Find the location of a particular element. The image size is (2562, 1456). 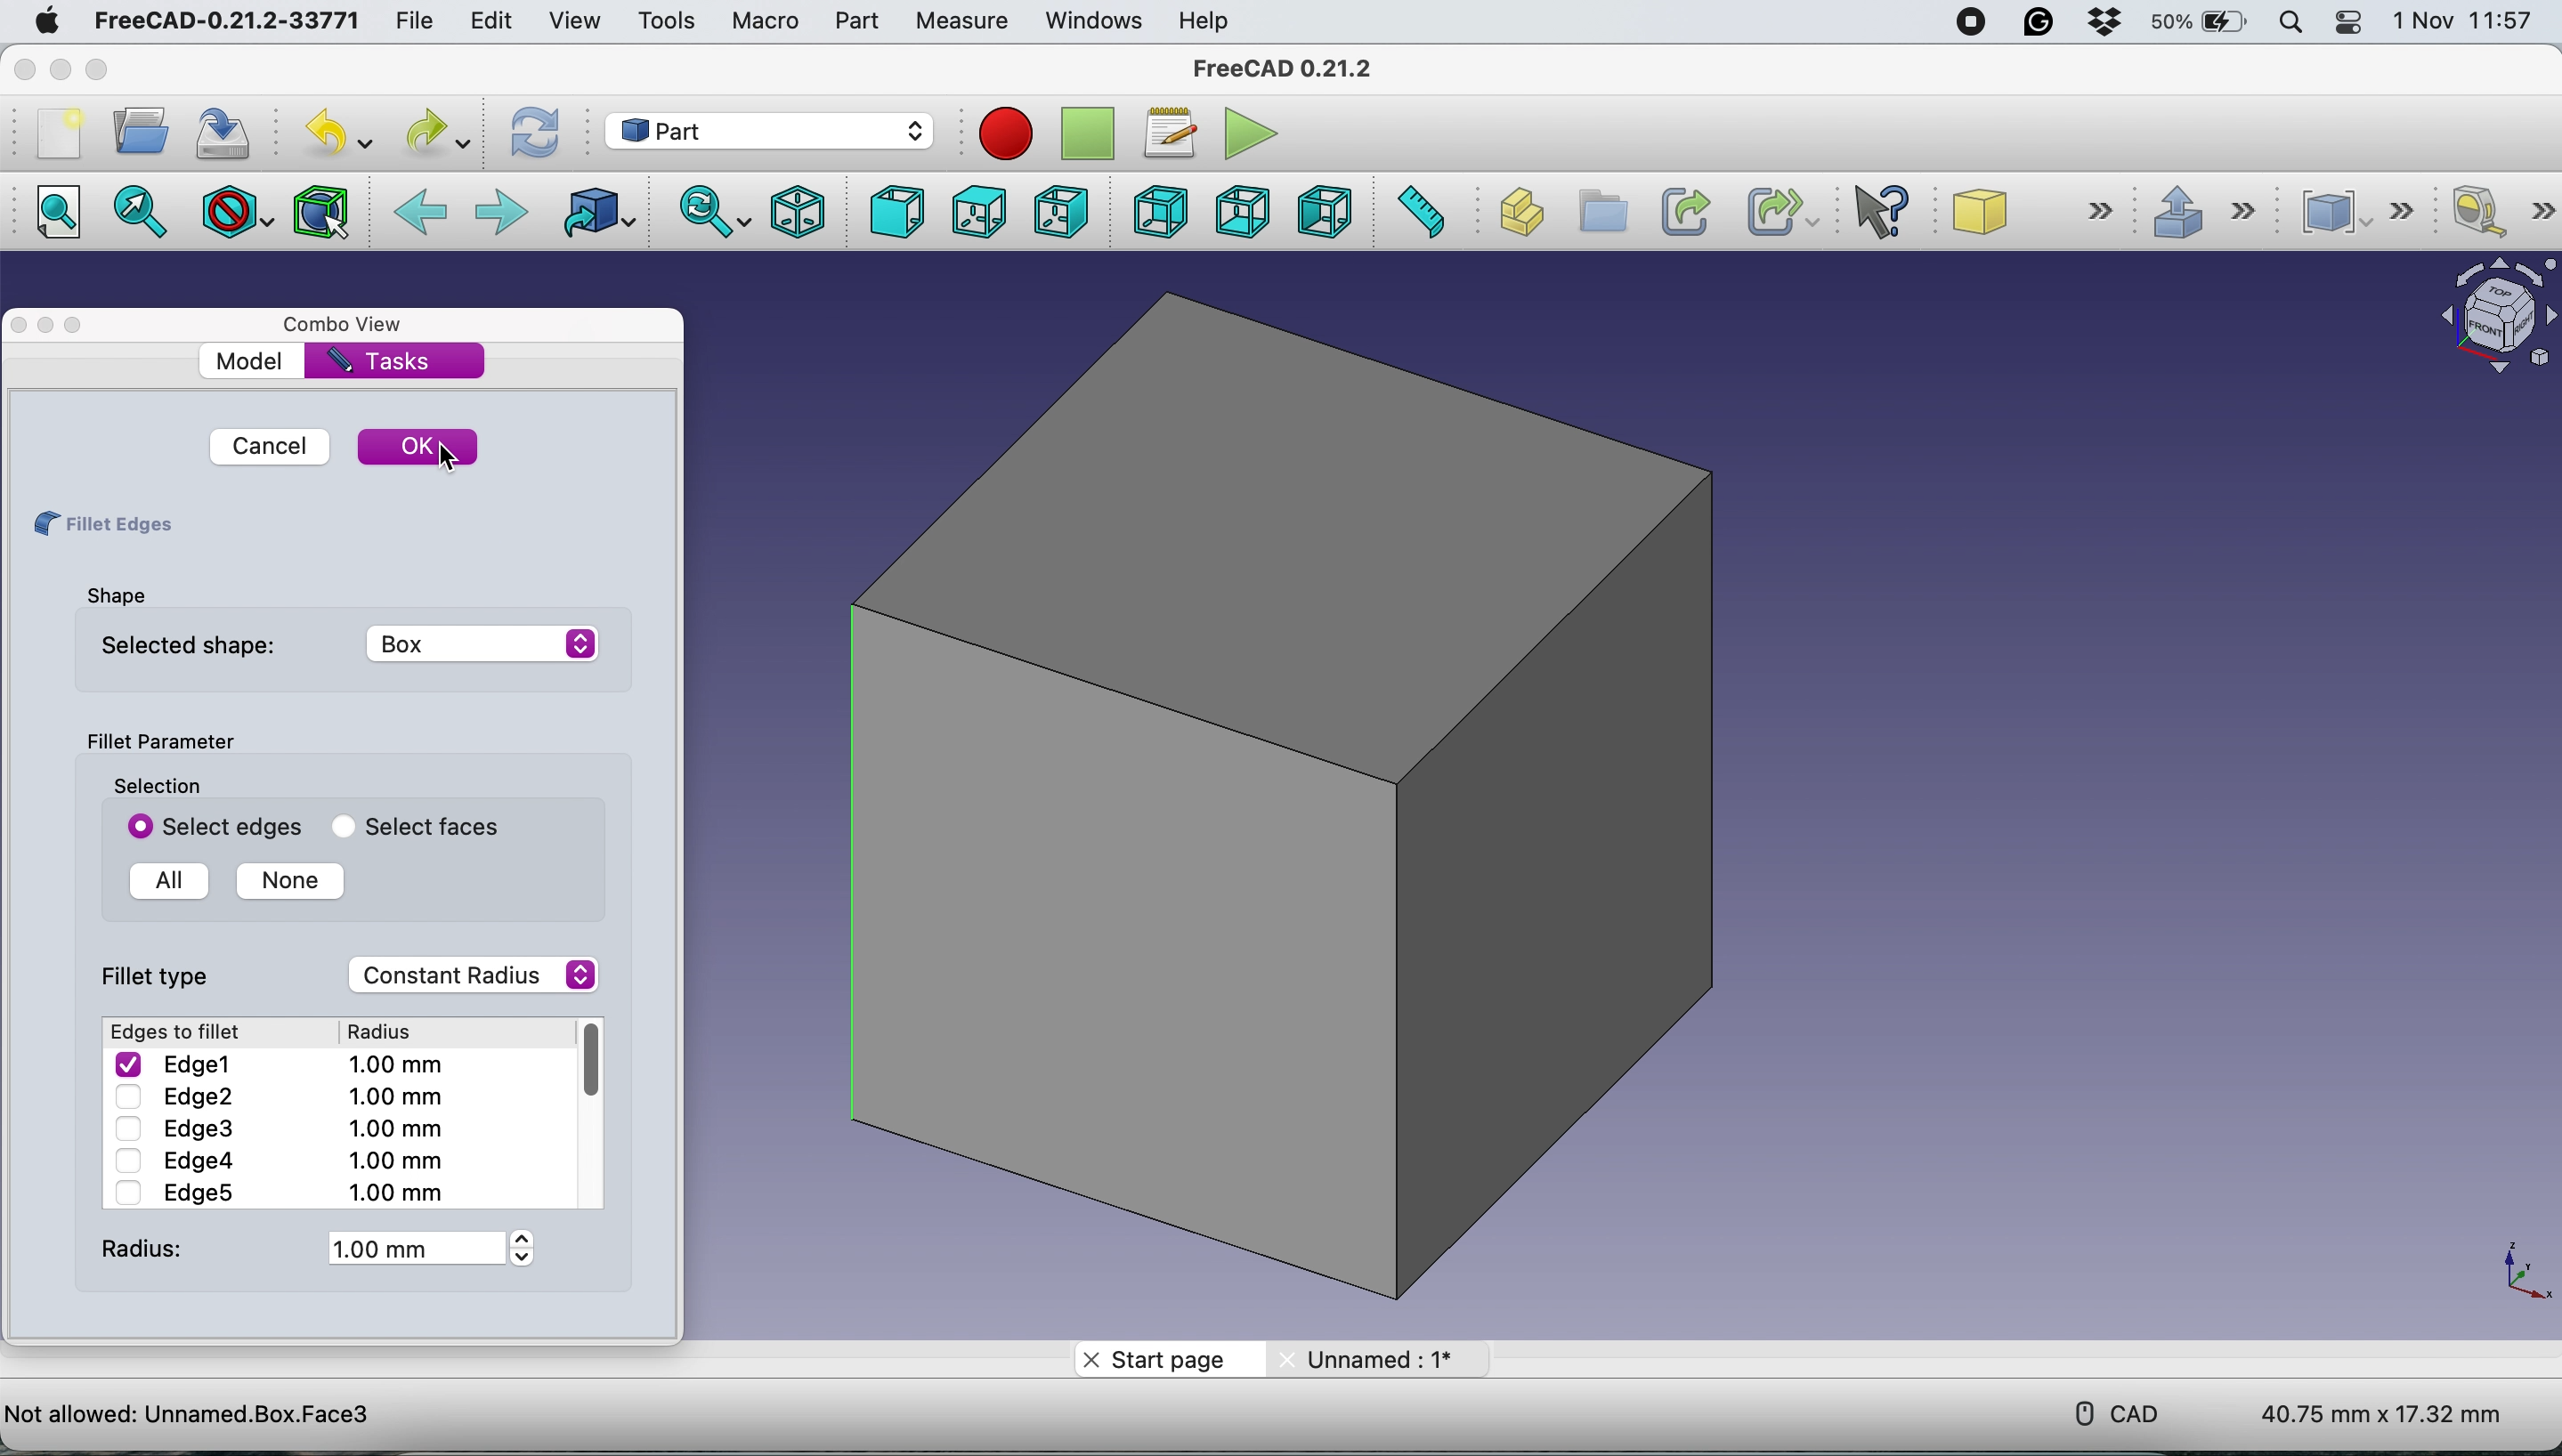

minimise is located at coordinates (47, 326).